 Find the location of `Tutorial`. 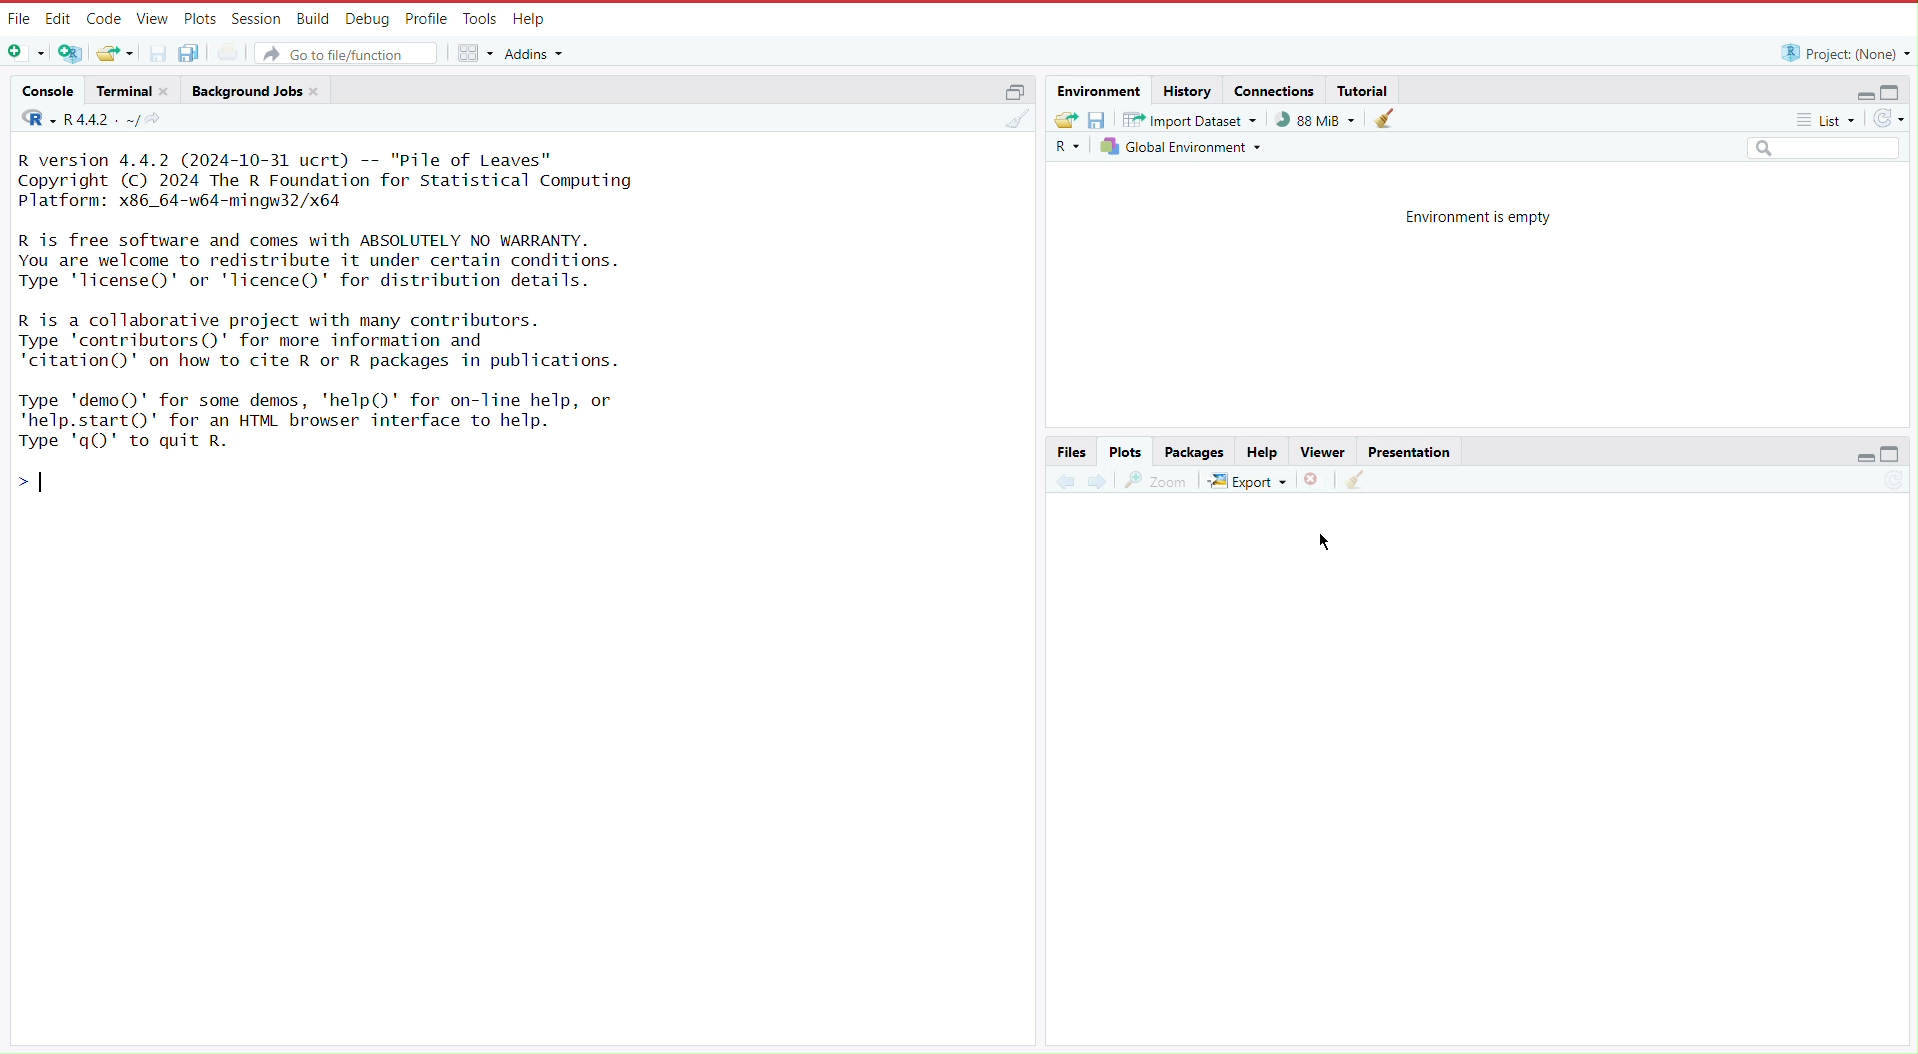

Tutorial is located at coordinates (1366, 89).